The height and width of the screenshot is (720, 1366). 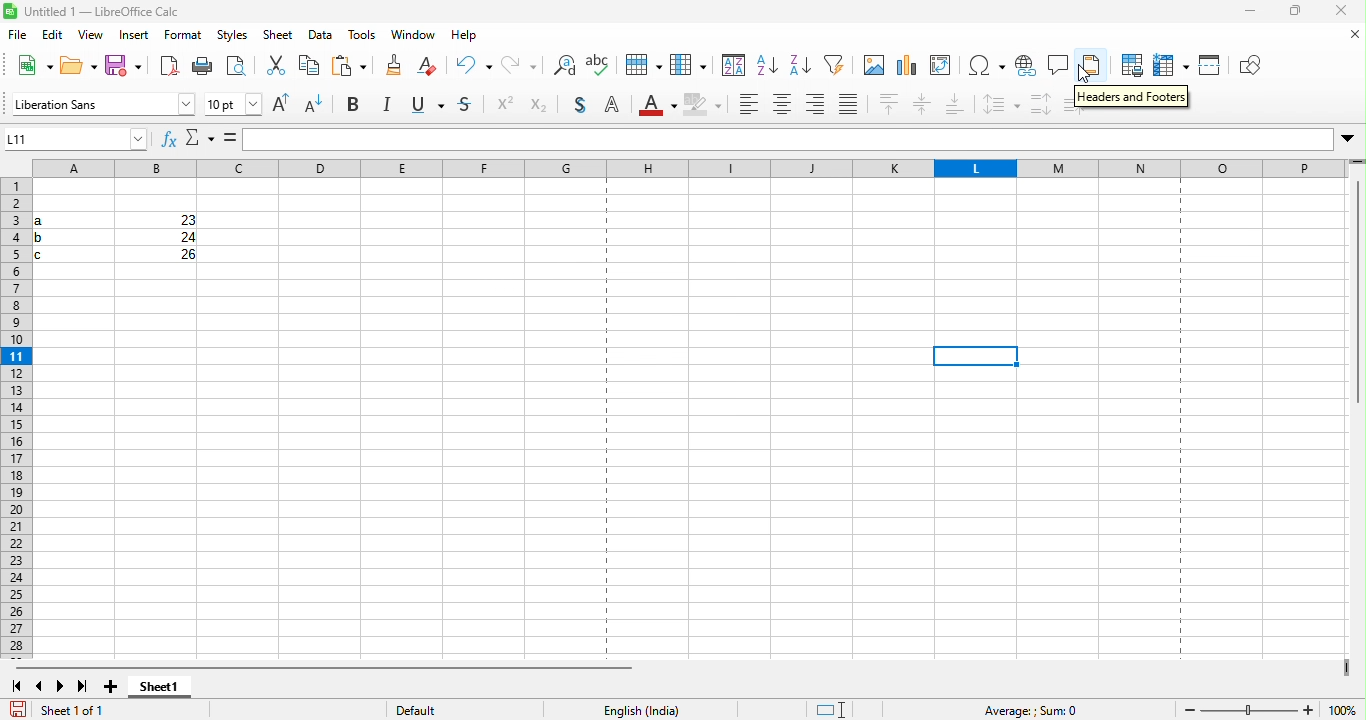 What do you see at coordinates (640, 66) in the screenshot?
I see `column` at bounding box center [640, 66].